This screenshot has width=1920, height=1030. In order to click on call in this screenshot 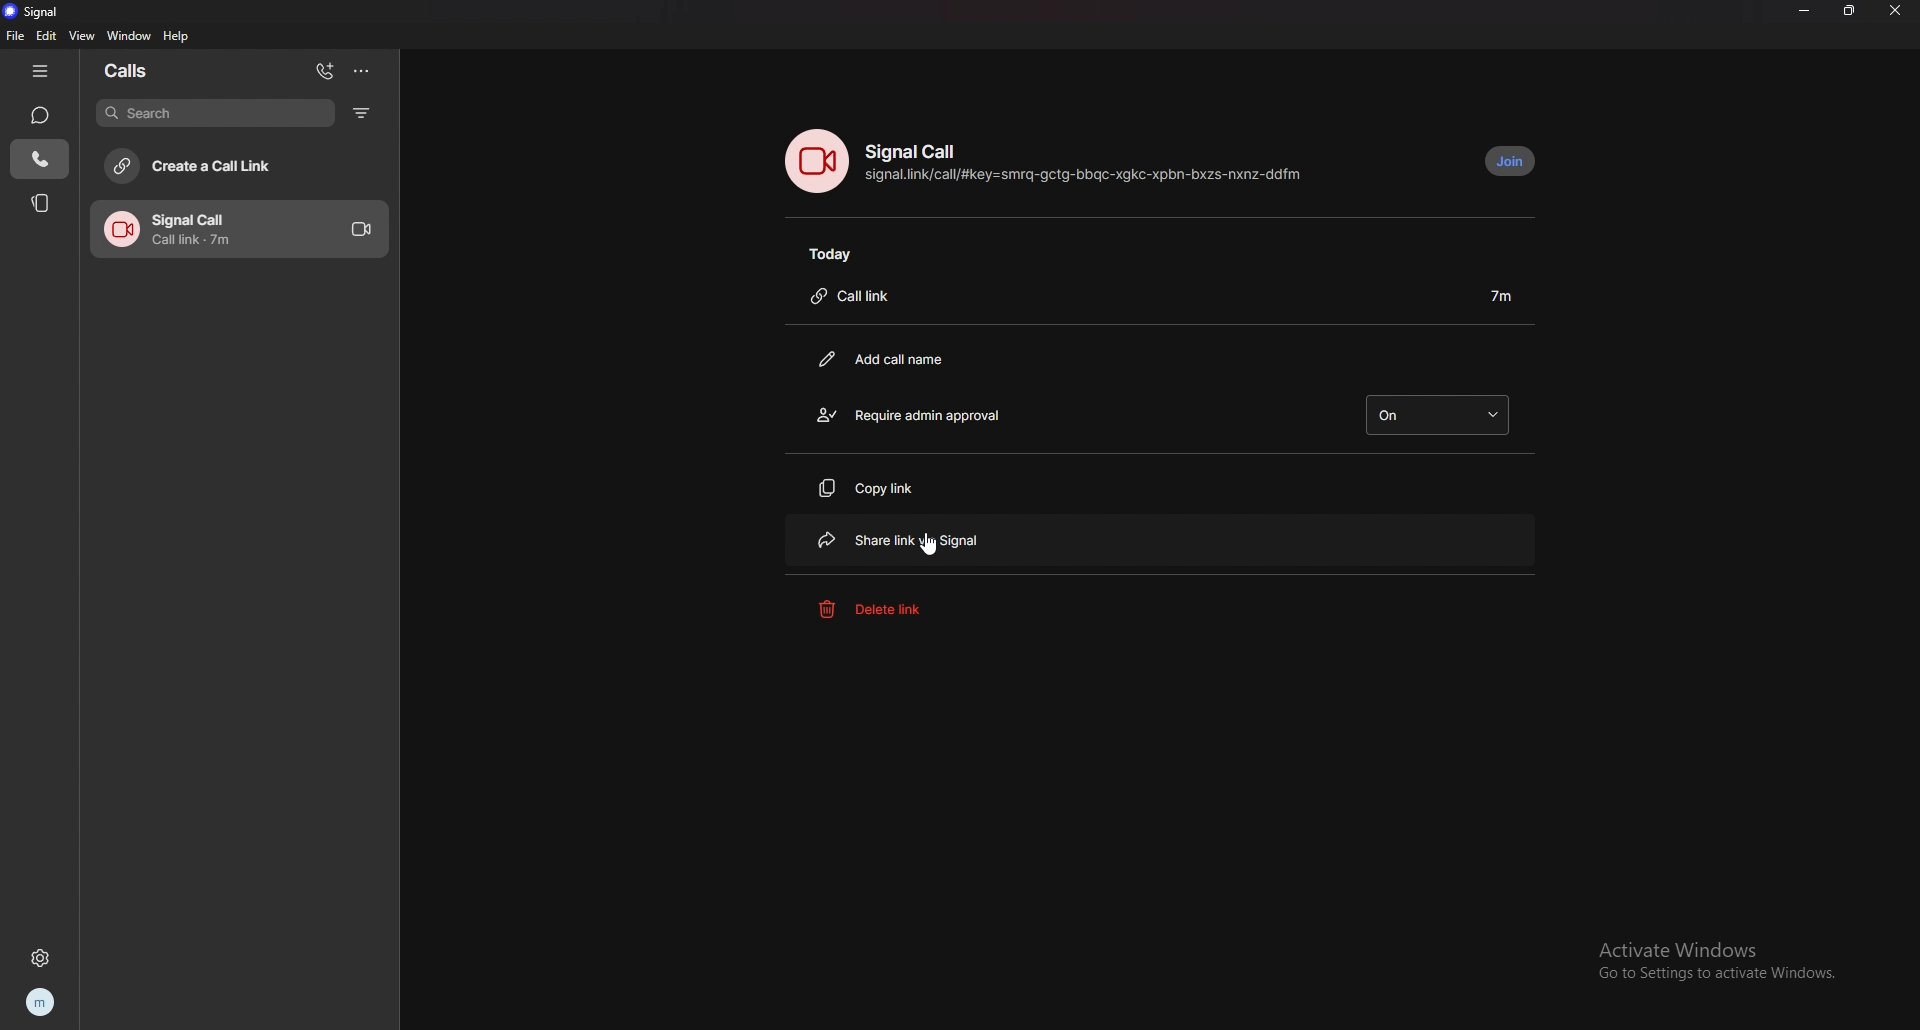, I will do `click(238, 229)`.